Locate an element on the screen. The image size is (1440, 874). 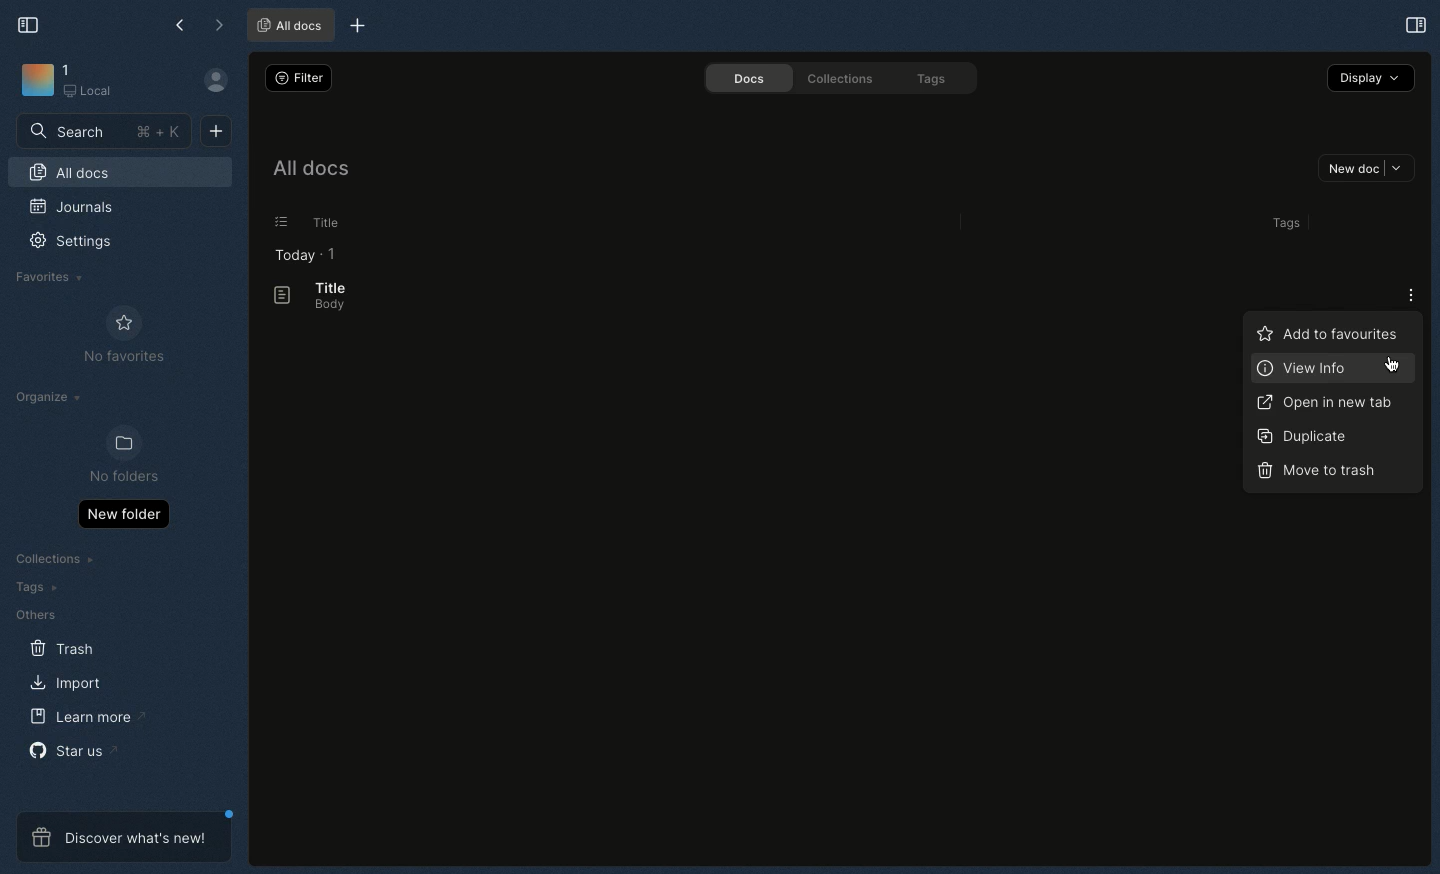
Trash is located at coordinates (63, 649).